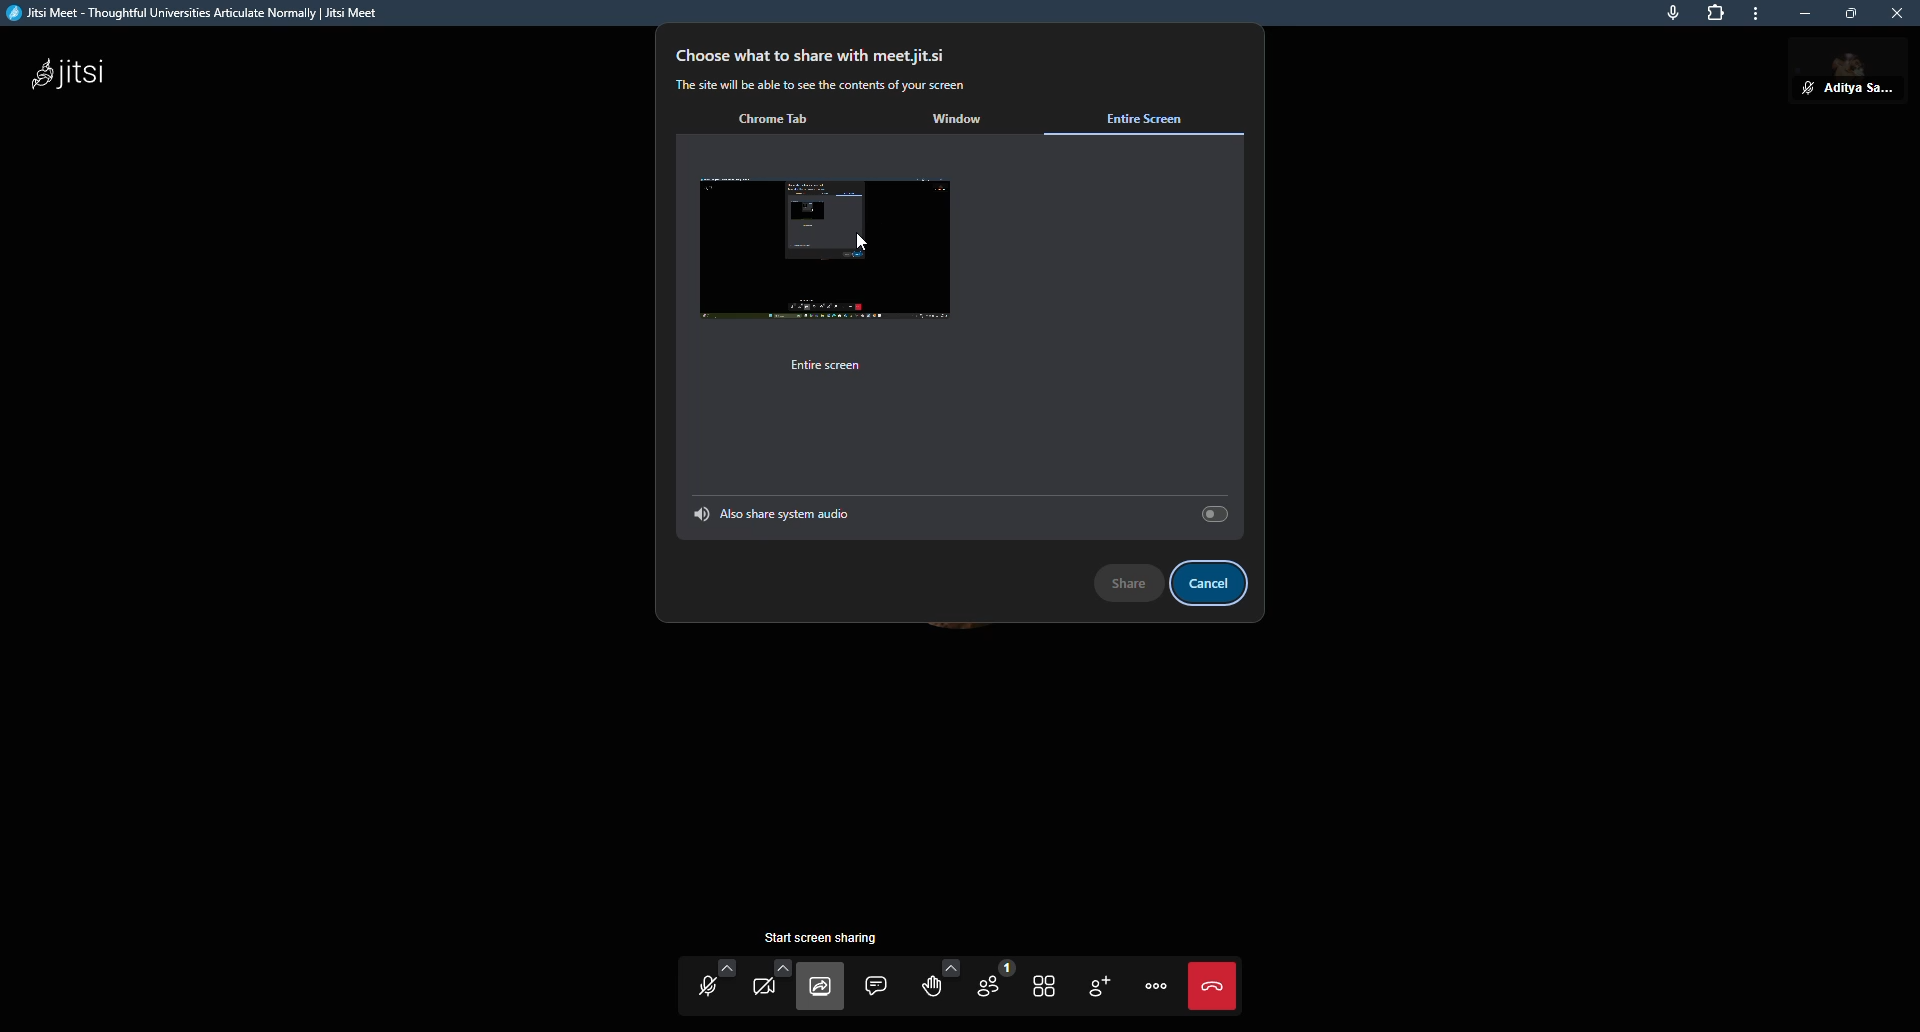  What do you see at coordinates (827, 86) in the screenshot?
I see `The site will be able to see the contents of your screen` at bounding box center [827, 86].